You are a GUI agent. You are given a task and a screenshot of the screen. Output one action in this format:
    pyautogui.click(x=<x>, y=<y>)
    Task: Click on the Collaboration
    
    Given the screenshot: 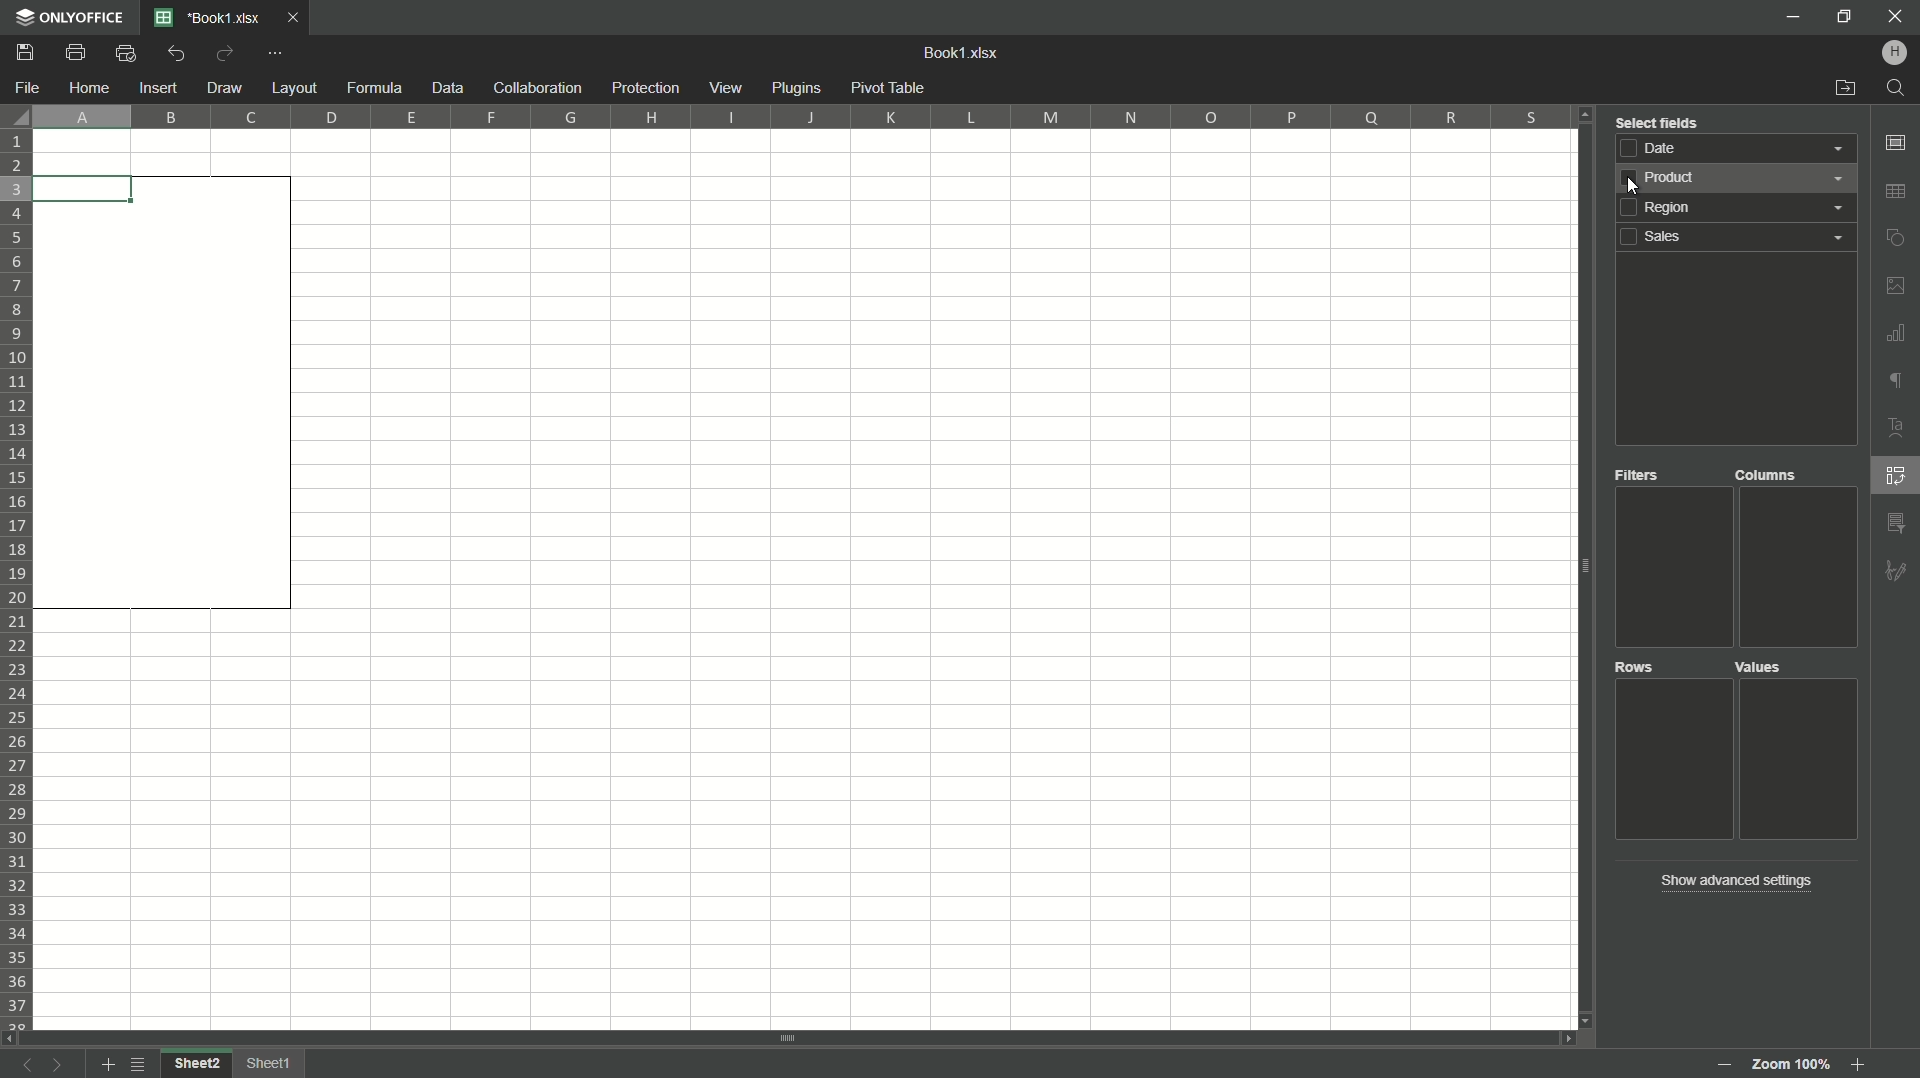 What is the action you would take?
    pyautogui.click(x=535, y=88)
    